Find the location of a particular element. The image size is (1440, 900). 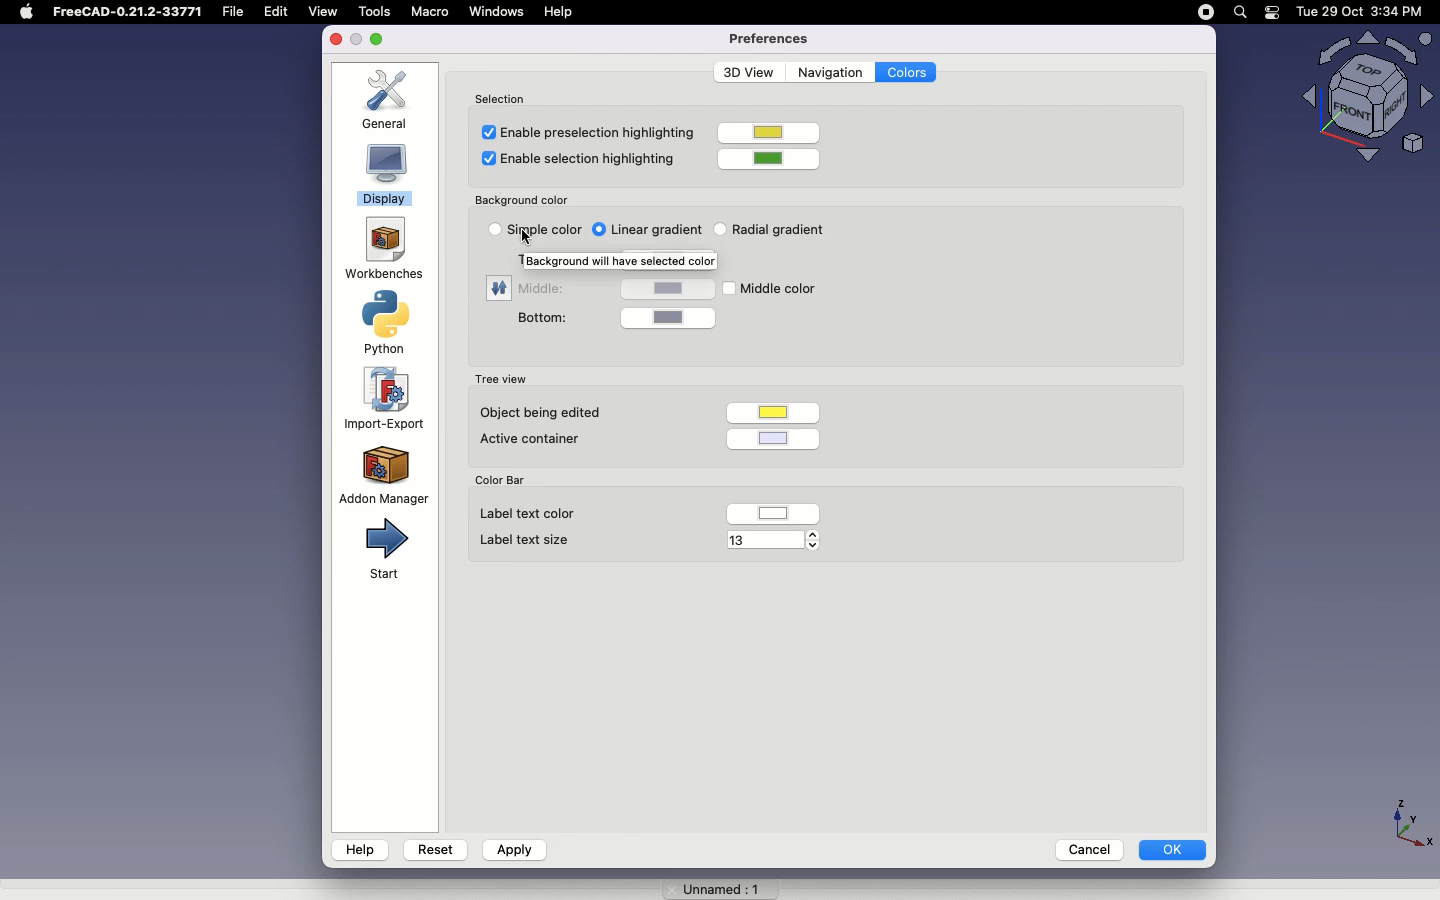

Import-Export is located at coordinates (388, 399).